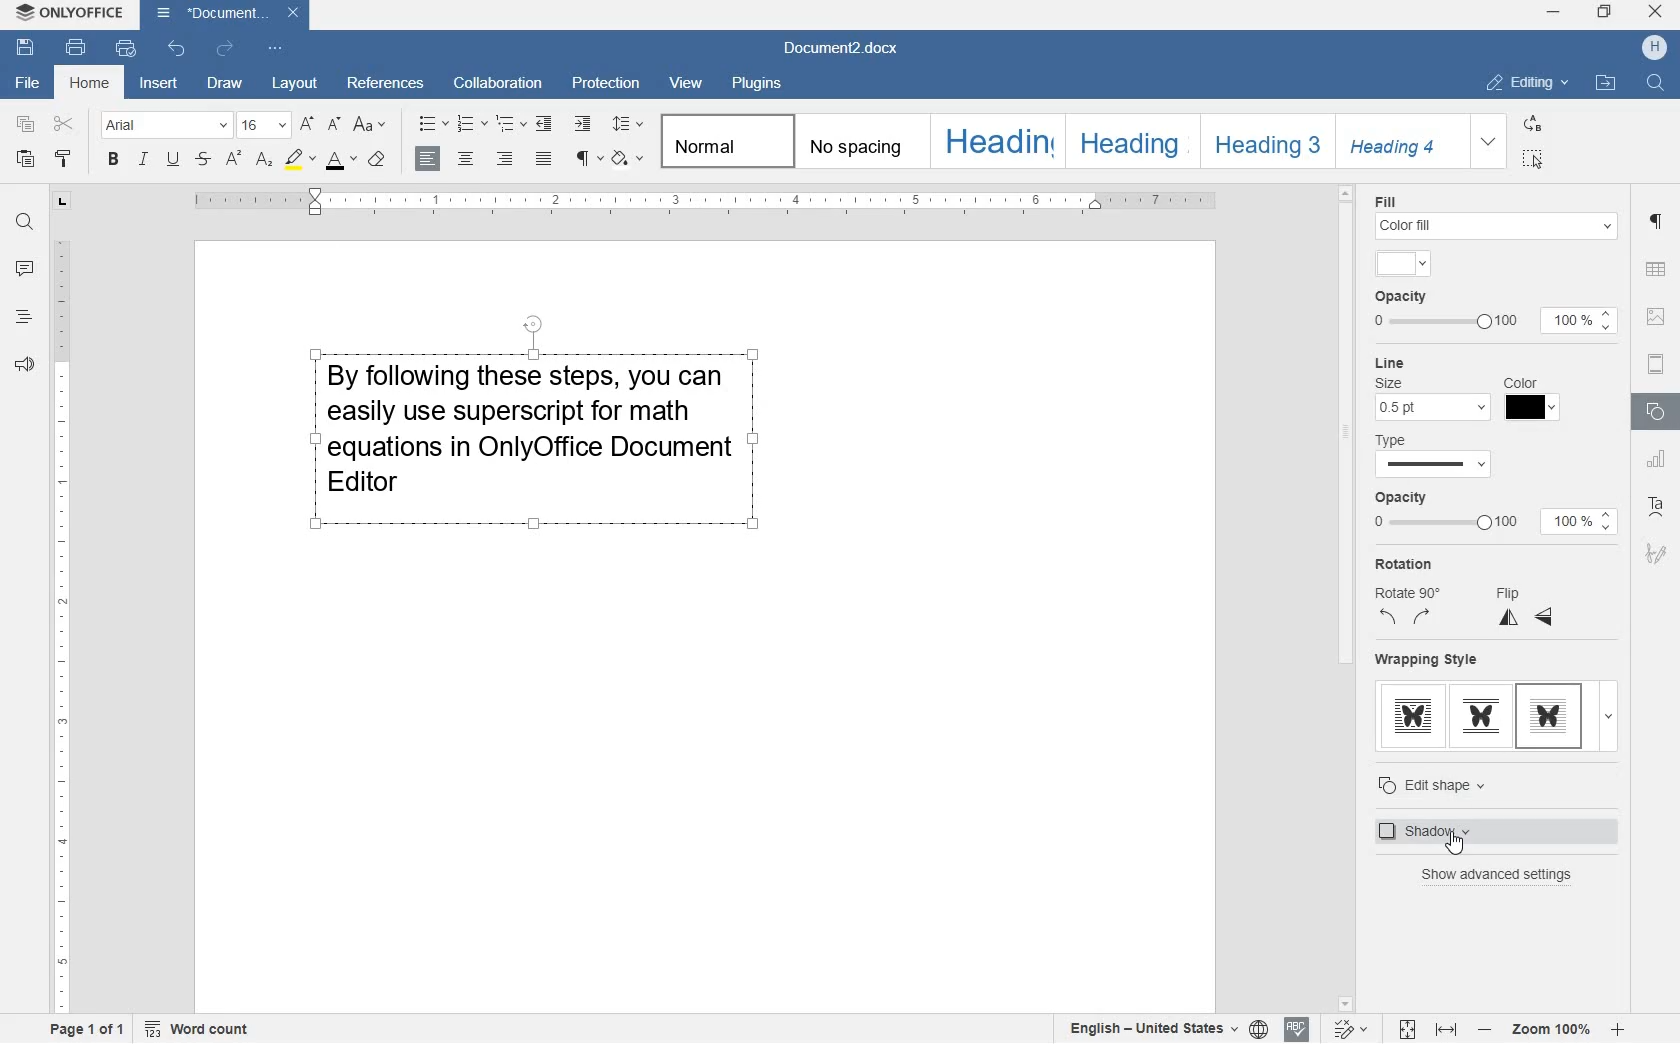  What do you see at coordinates (1527, 82) in the screenshot?
I see `EDITING` at bounding box center [1527, 82].